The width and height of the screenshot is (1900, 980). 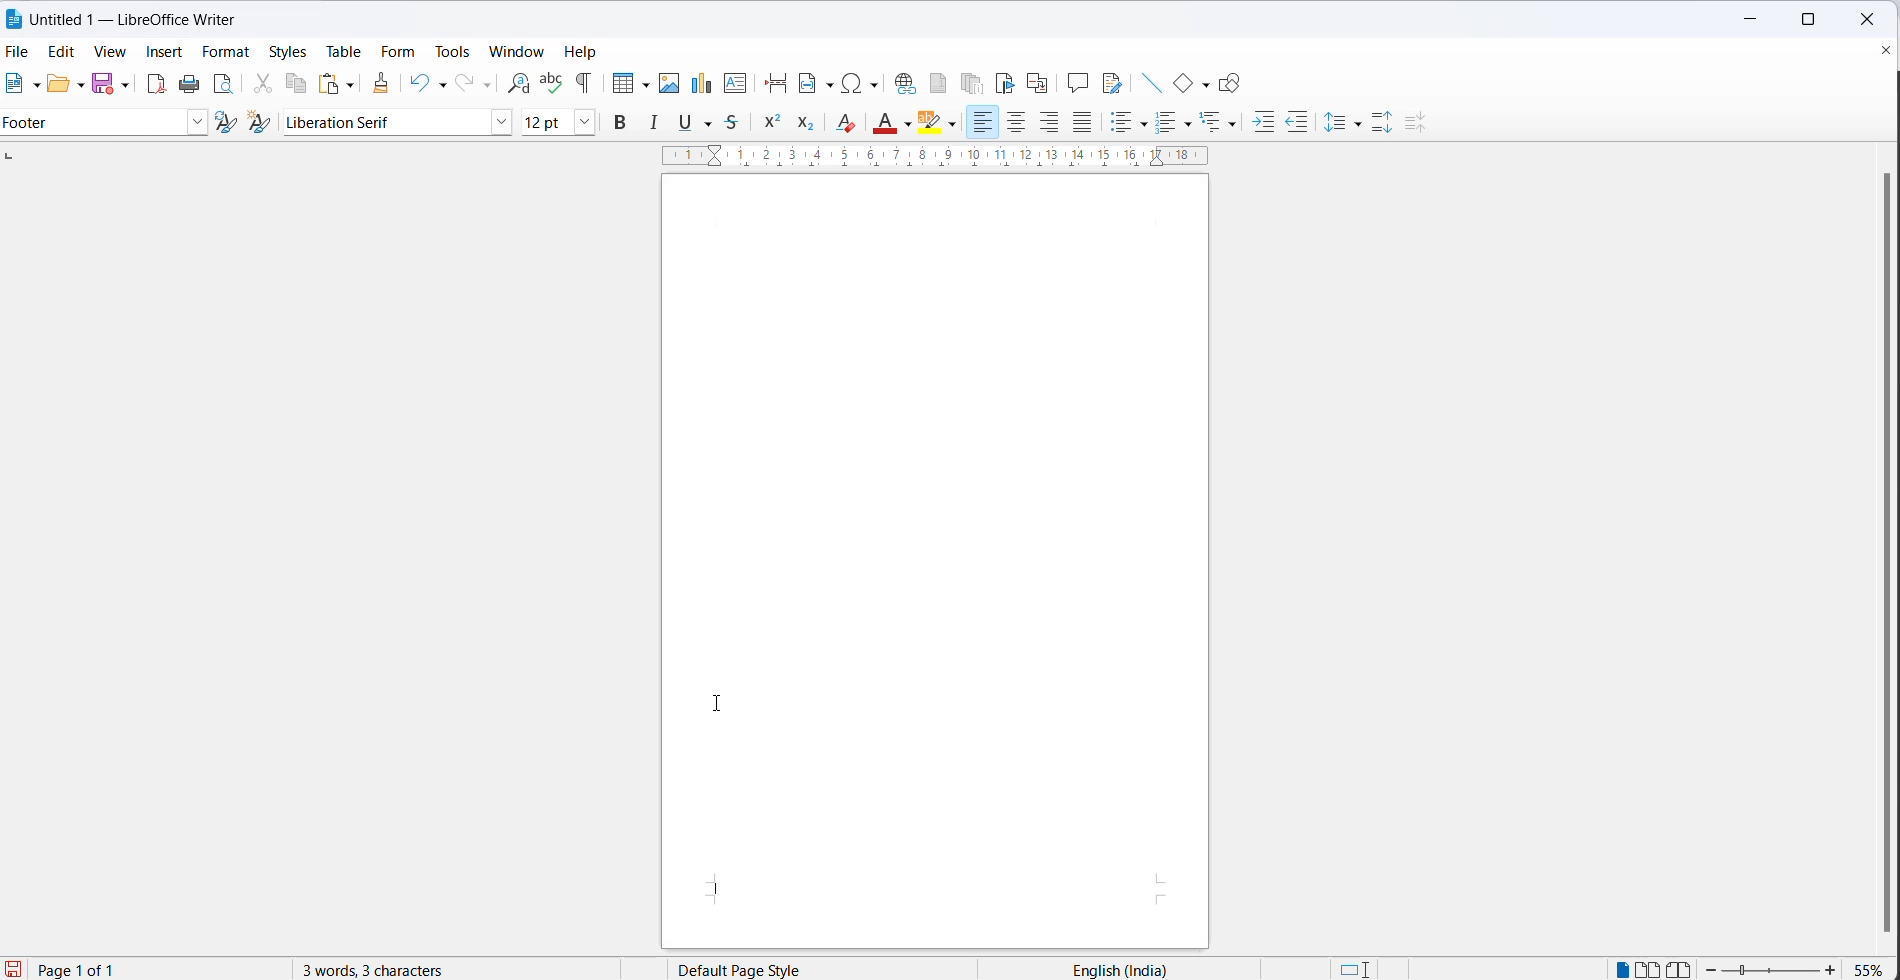 I want to click on insert bookmark, so click(x=1003, y=83).